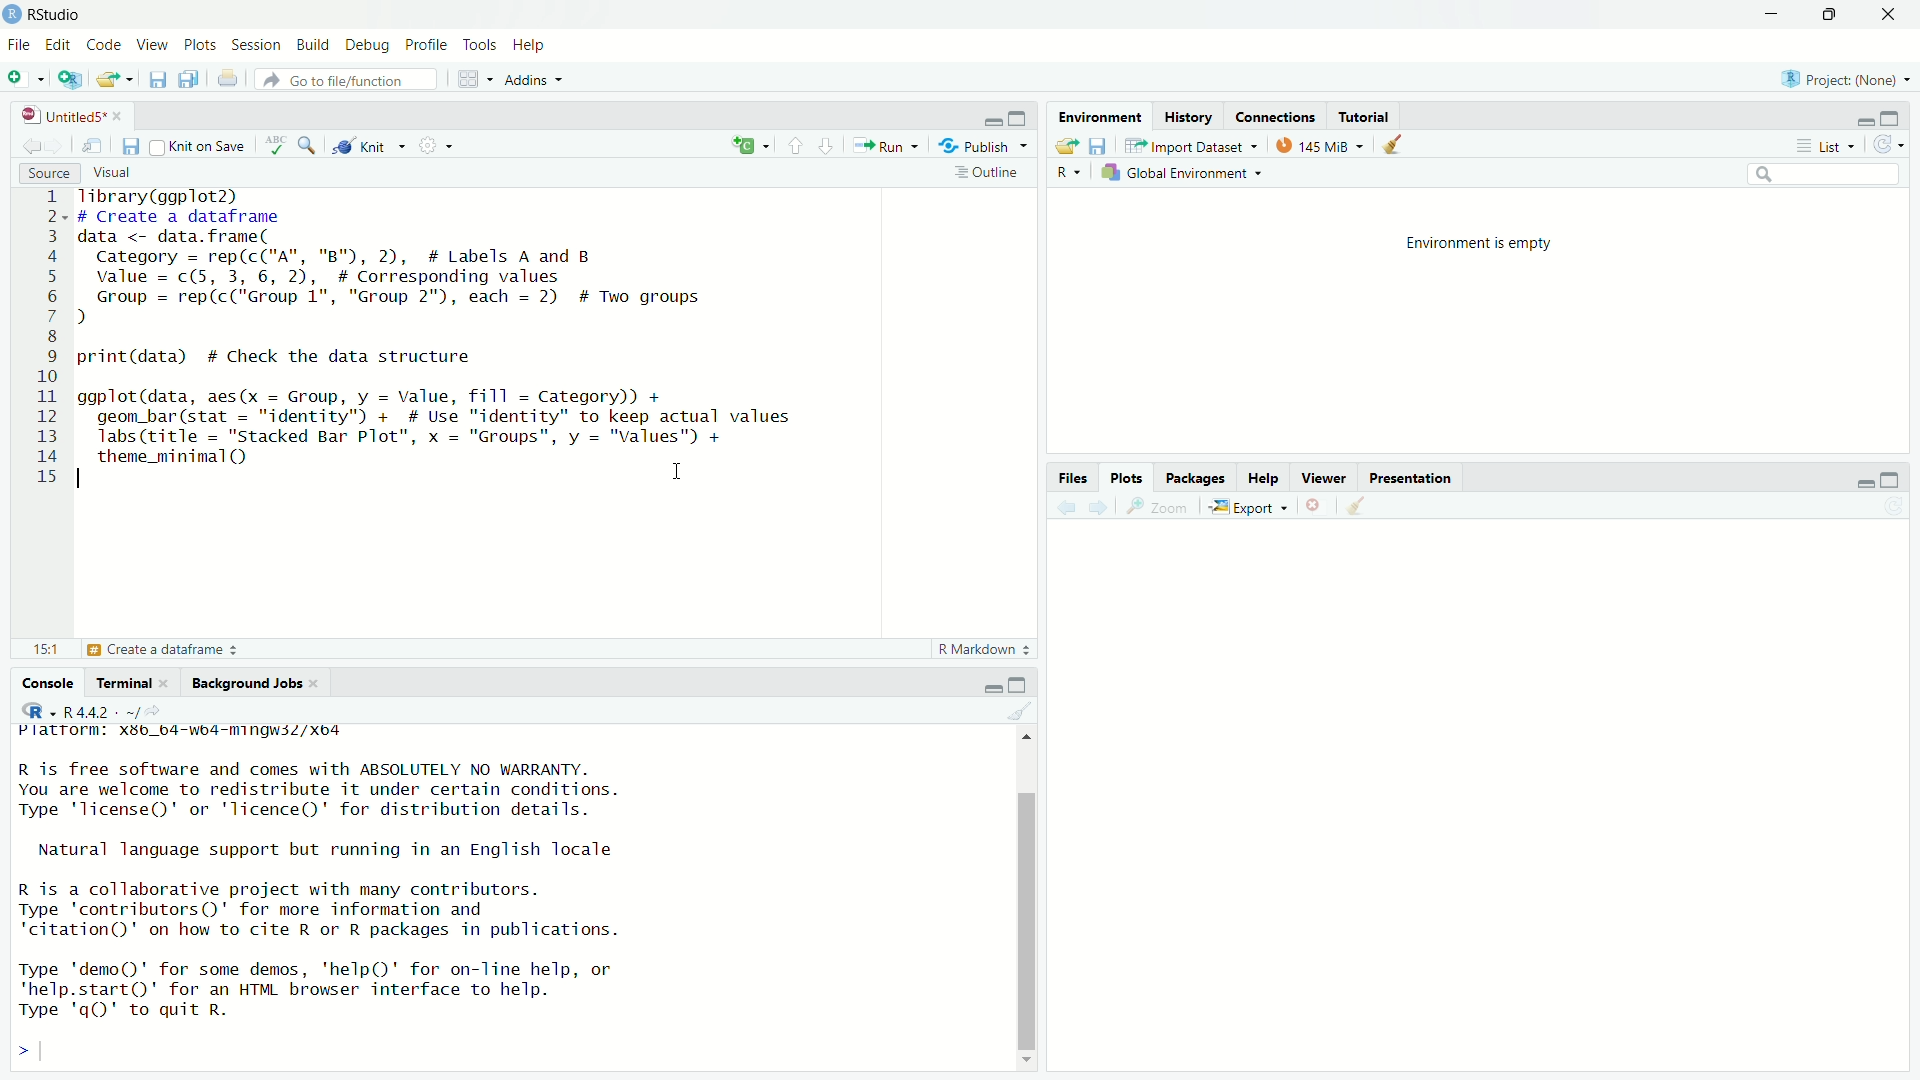 The width and height of the screenshot is (1920, 1080). I want to click on Zoom, so click(1161, 506).